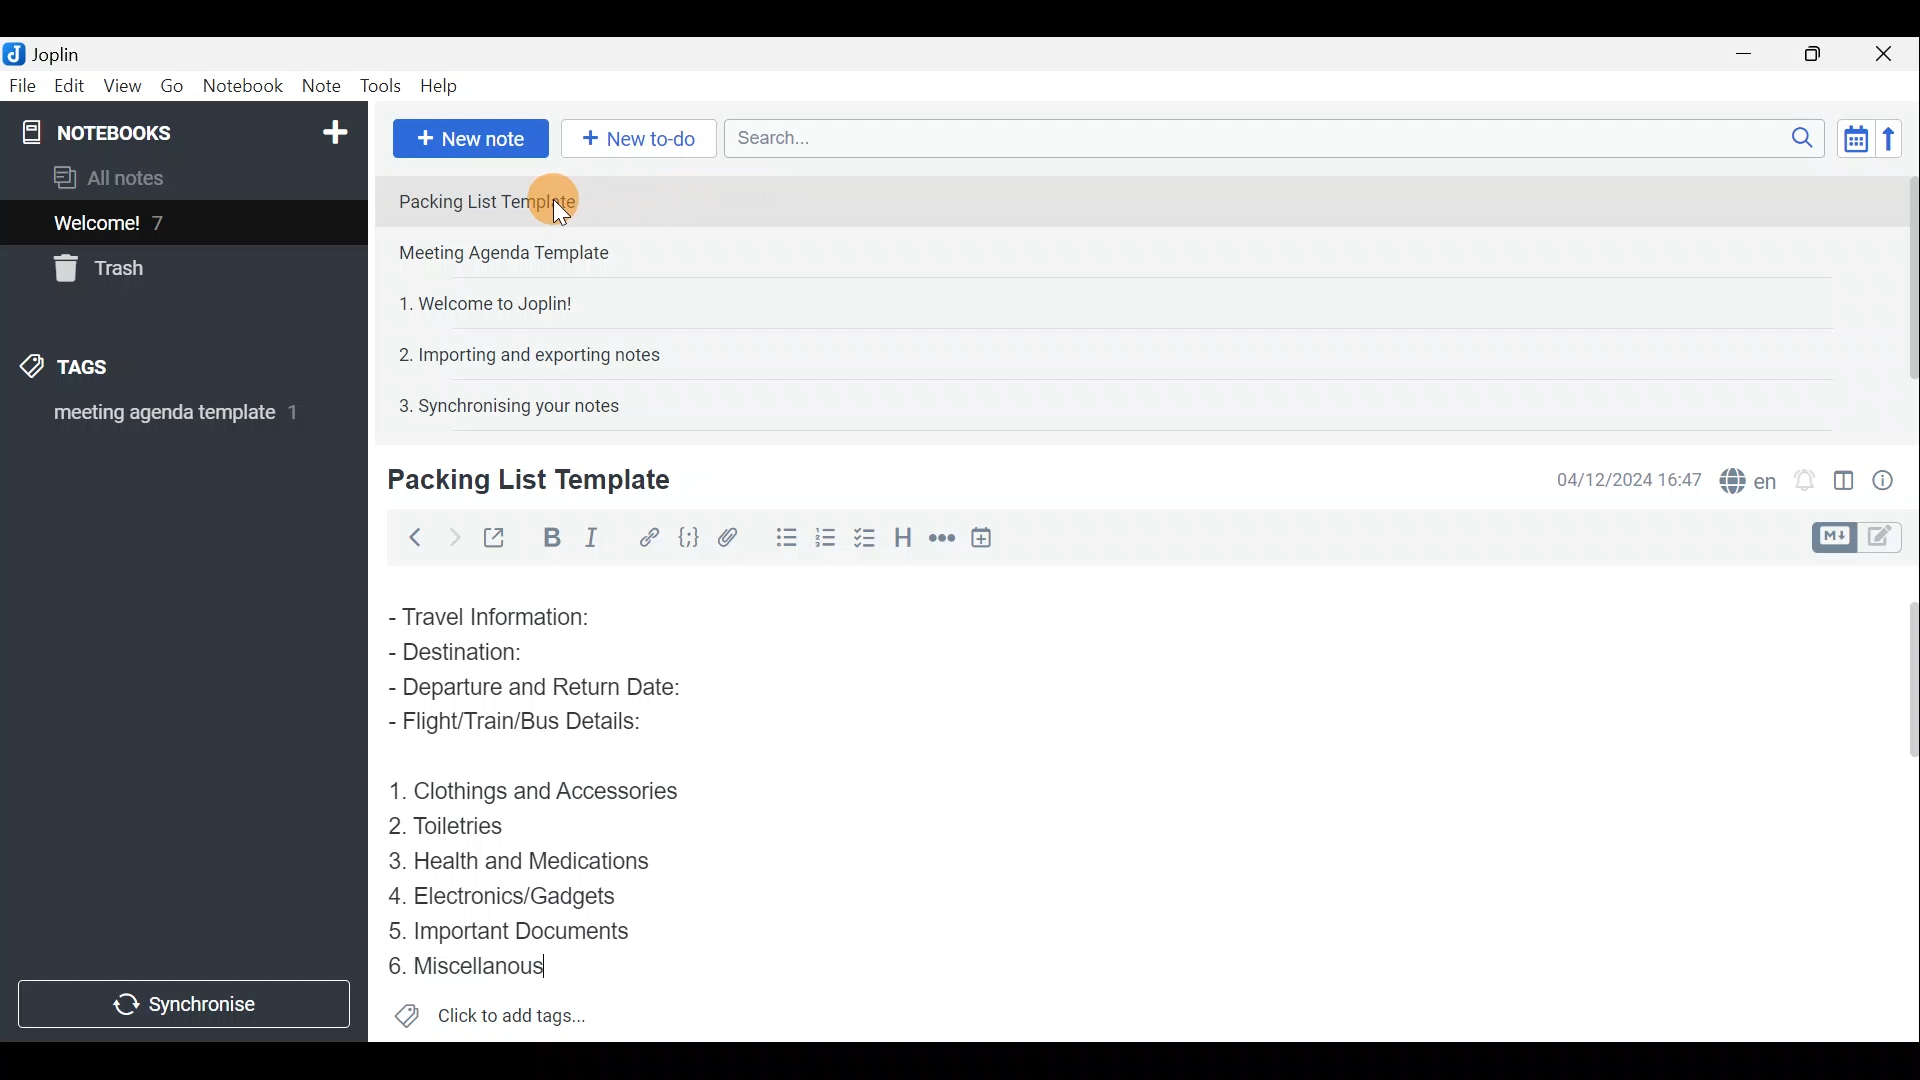 Image resolution: width=1920 pixels, height=1080 pixels. What do you see at coordinates (599, 537) in the screenshot?
I see `Italic` at bounding box center [599, 537].